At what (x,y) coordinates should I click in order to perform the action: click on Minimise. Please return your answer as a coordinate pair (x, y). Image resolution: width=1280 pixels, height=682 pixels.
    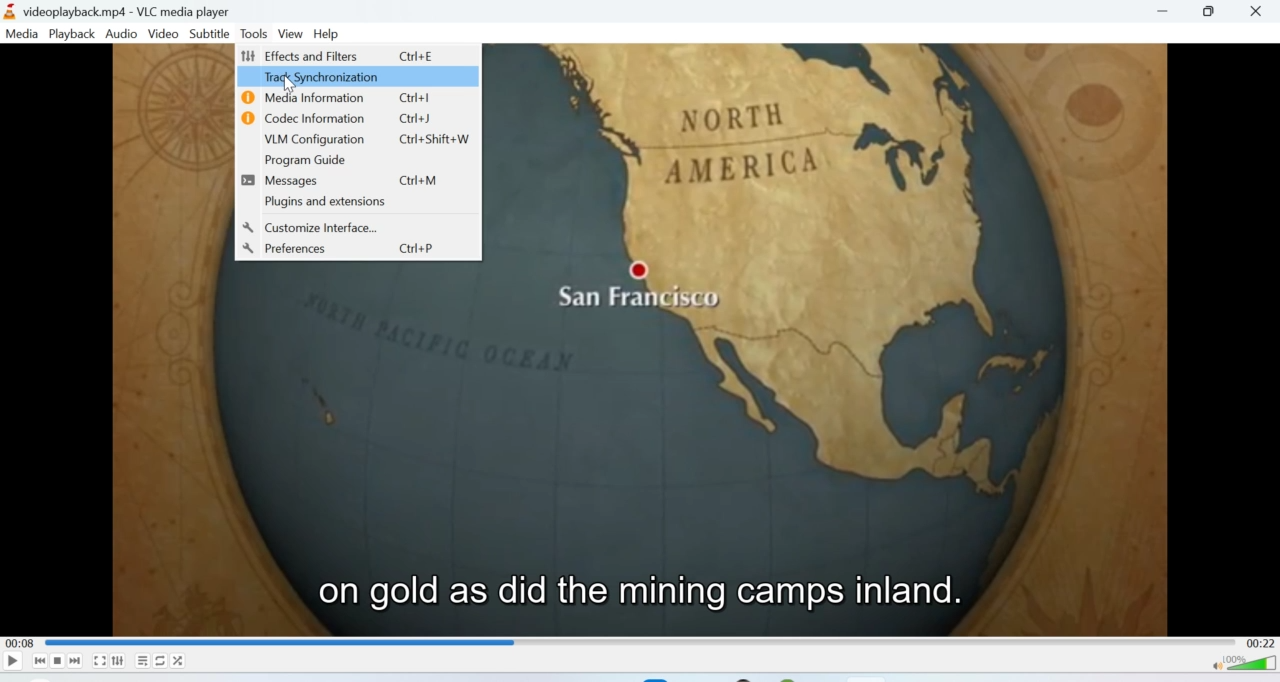
    Looking at the image, I should click on (1163, 12).